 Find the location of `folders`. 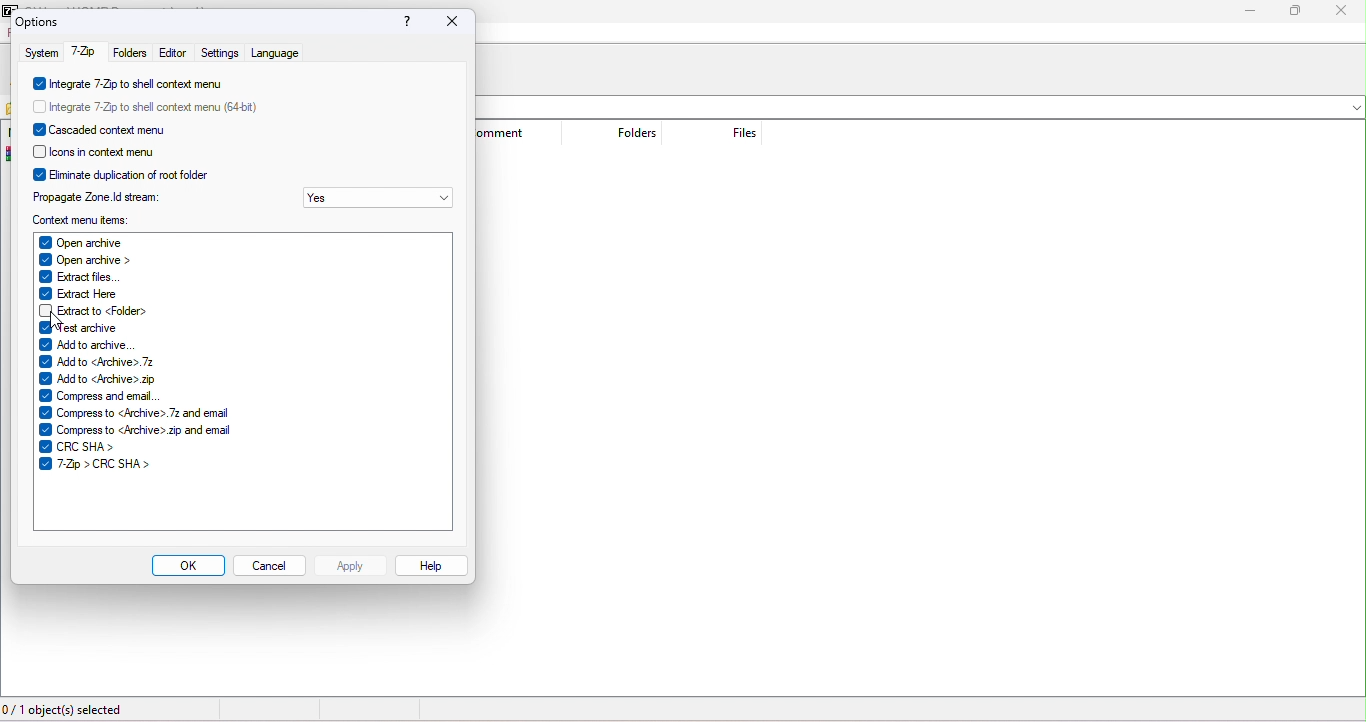

folders is located at coordinates (624, 133).